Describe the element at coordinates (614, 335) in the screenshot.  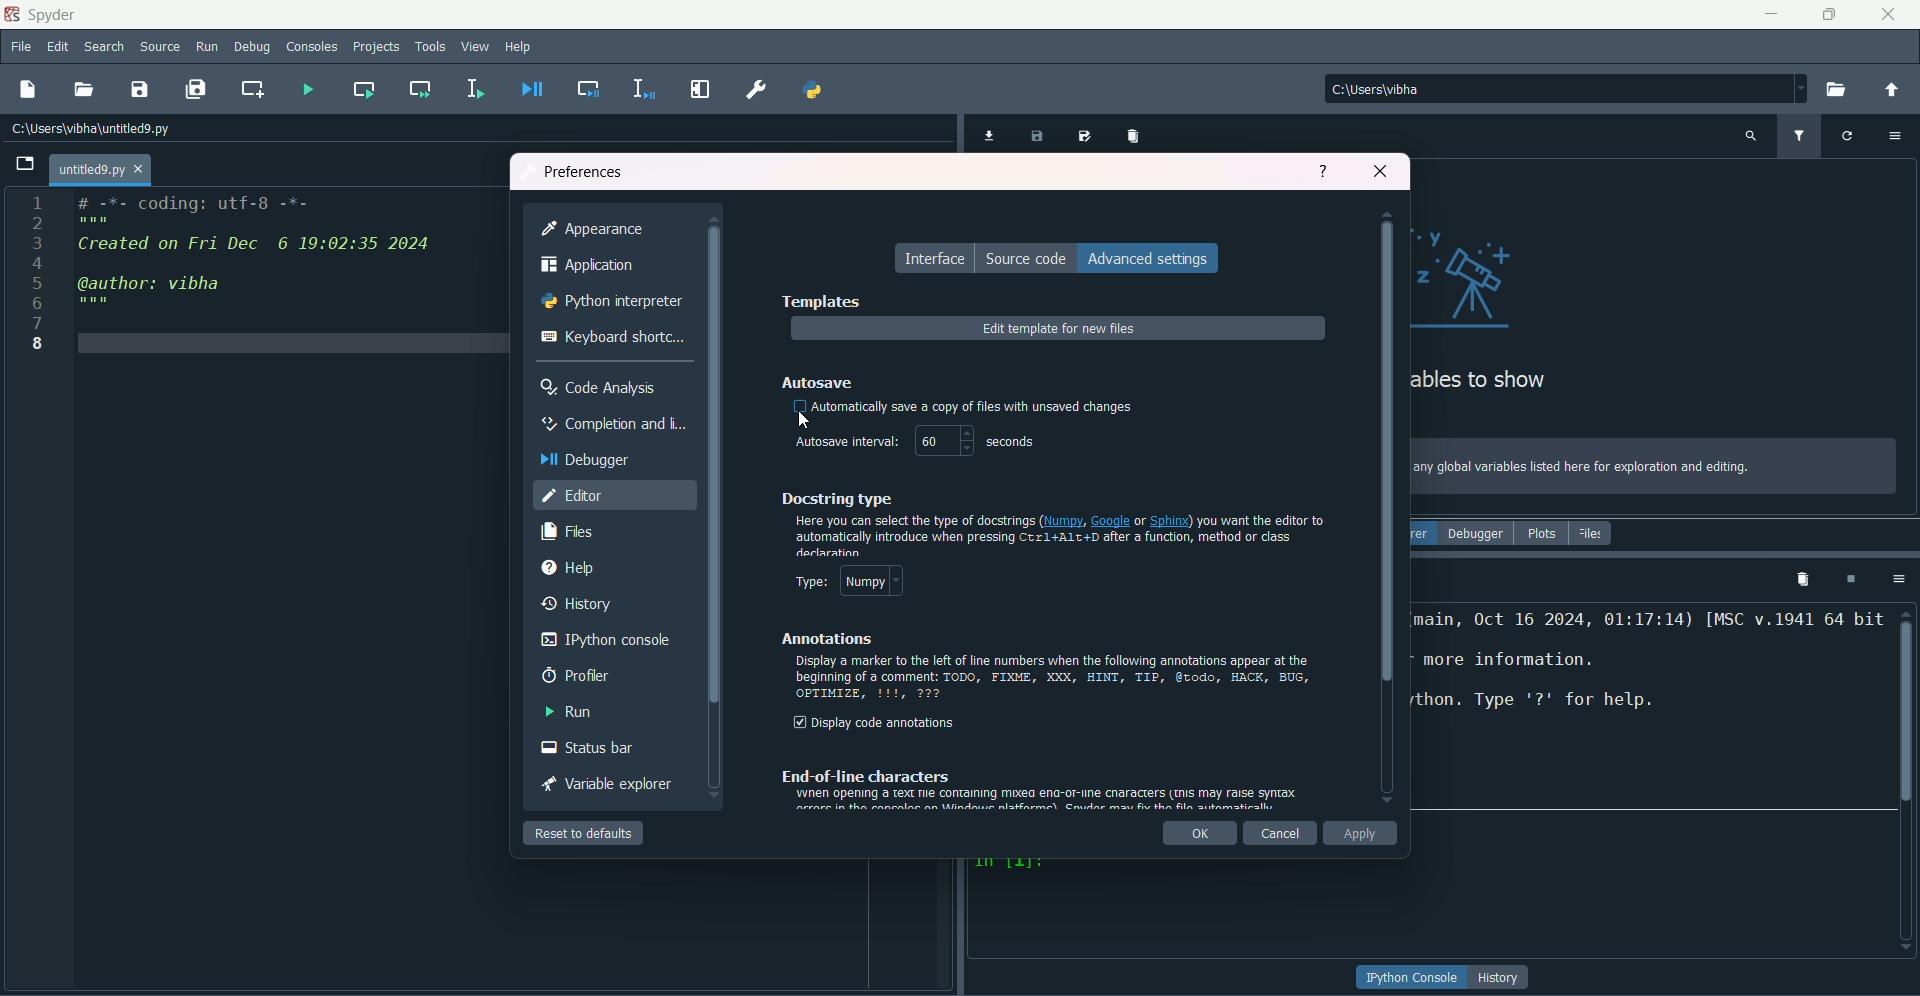
I see `keyboard shortcut` at that location.